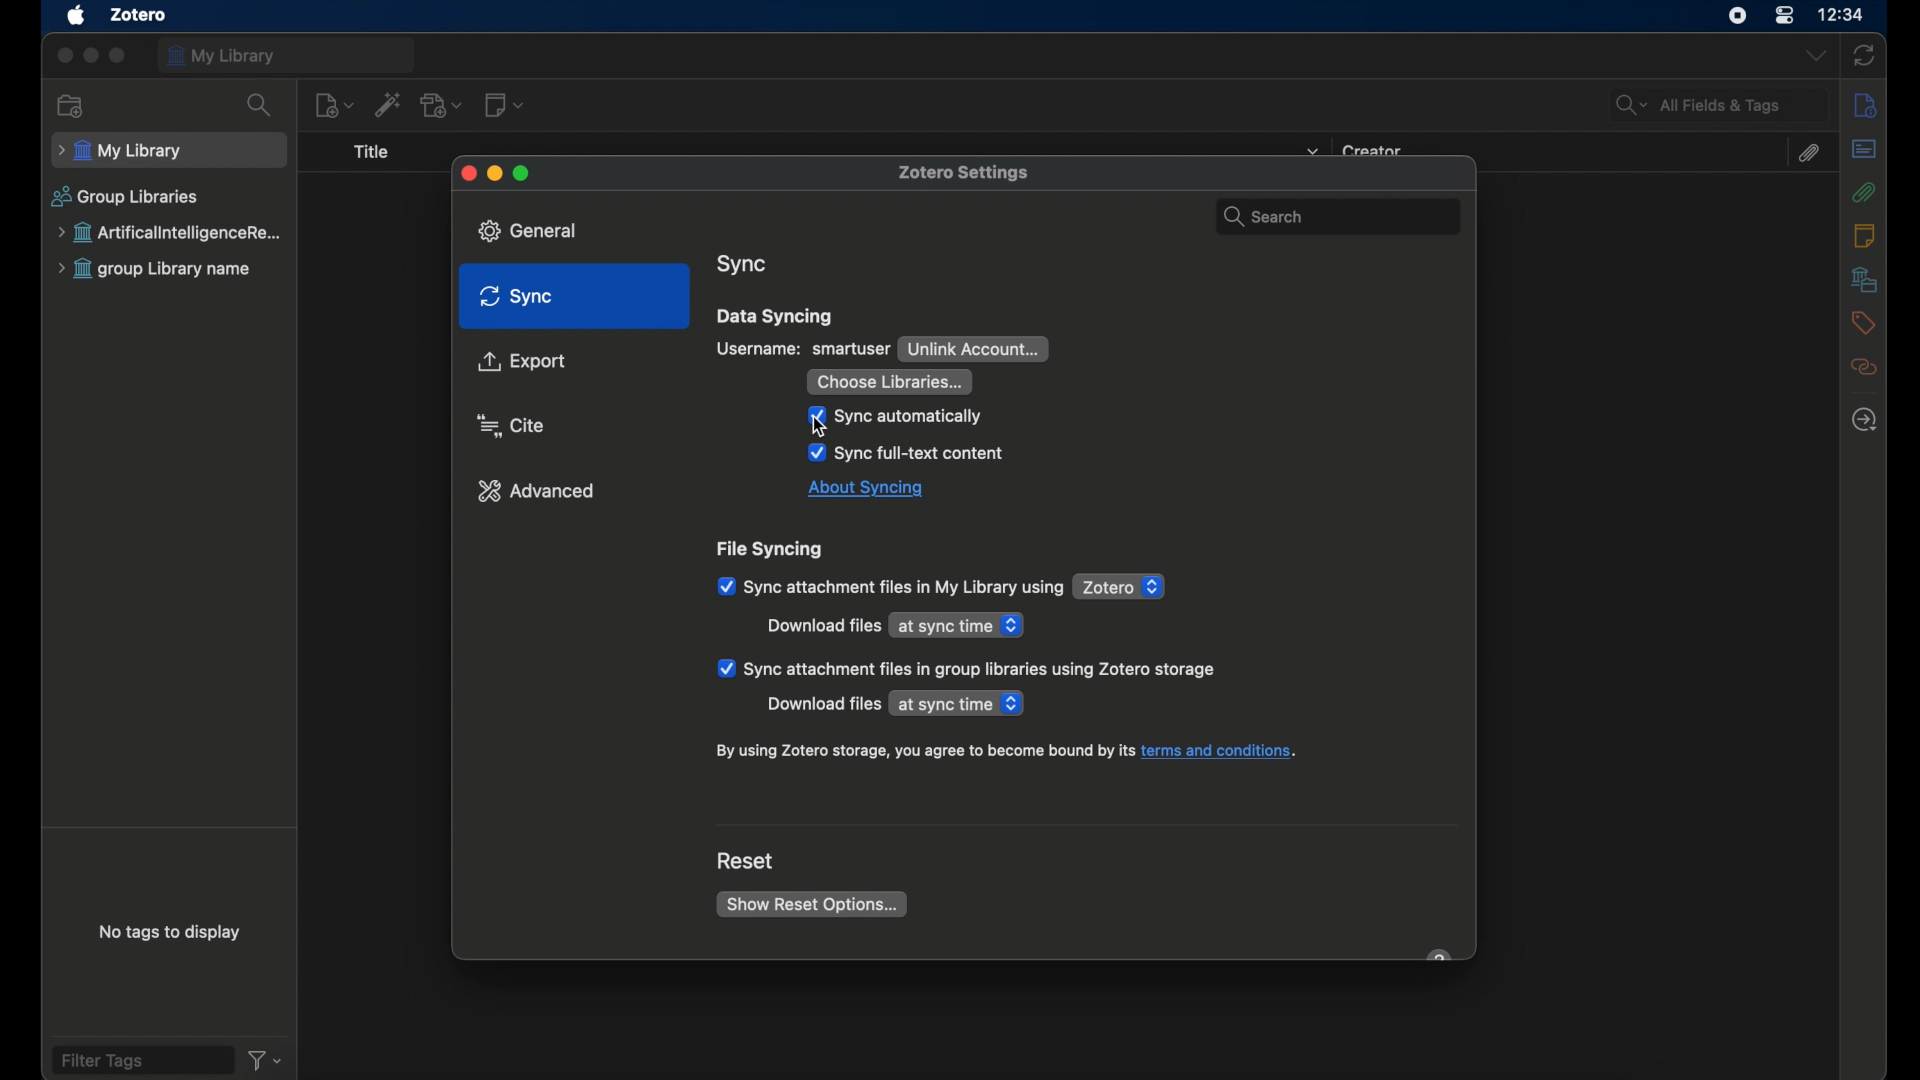 This screenshot has height=1080, width=1920. What do you see at coordinates (1842, 14) in the screenshot?
I see `time` at bounding box center [1842, 14].